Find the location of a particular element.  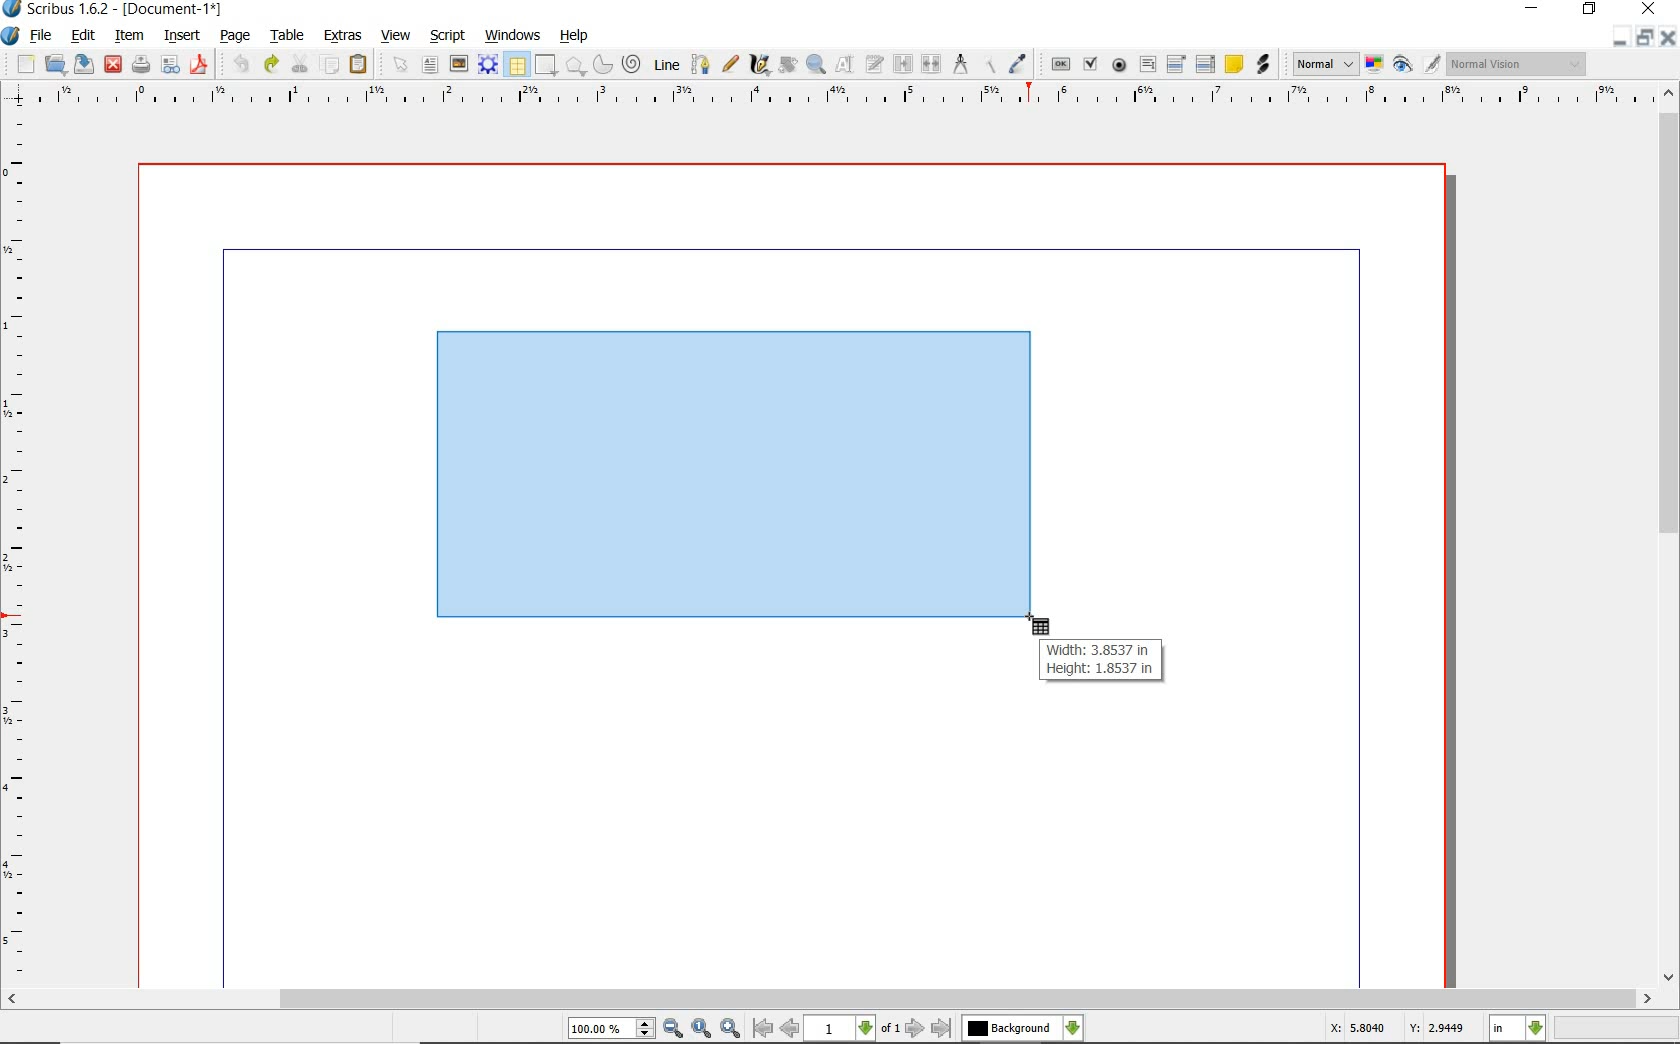

windows is located at coordinates (512, 36).